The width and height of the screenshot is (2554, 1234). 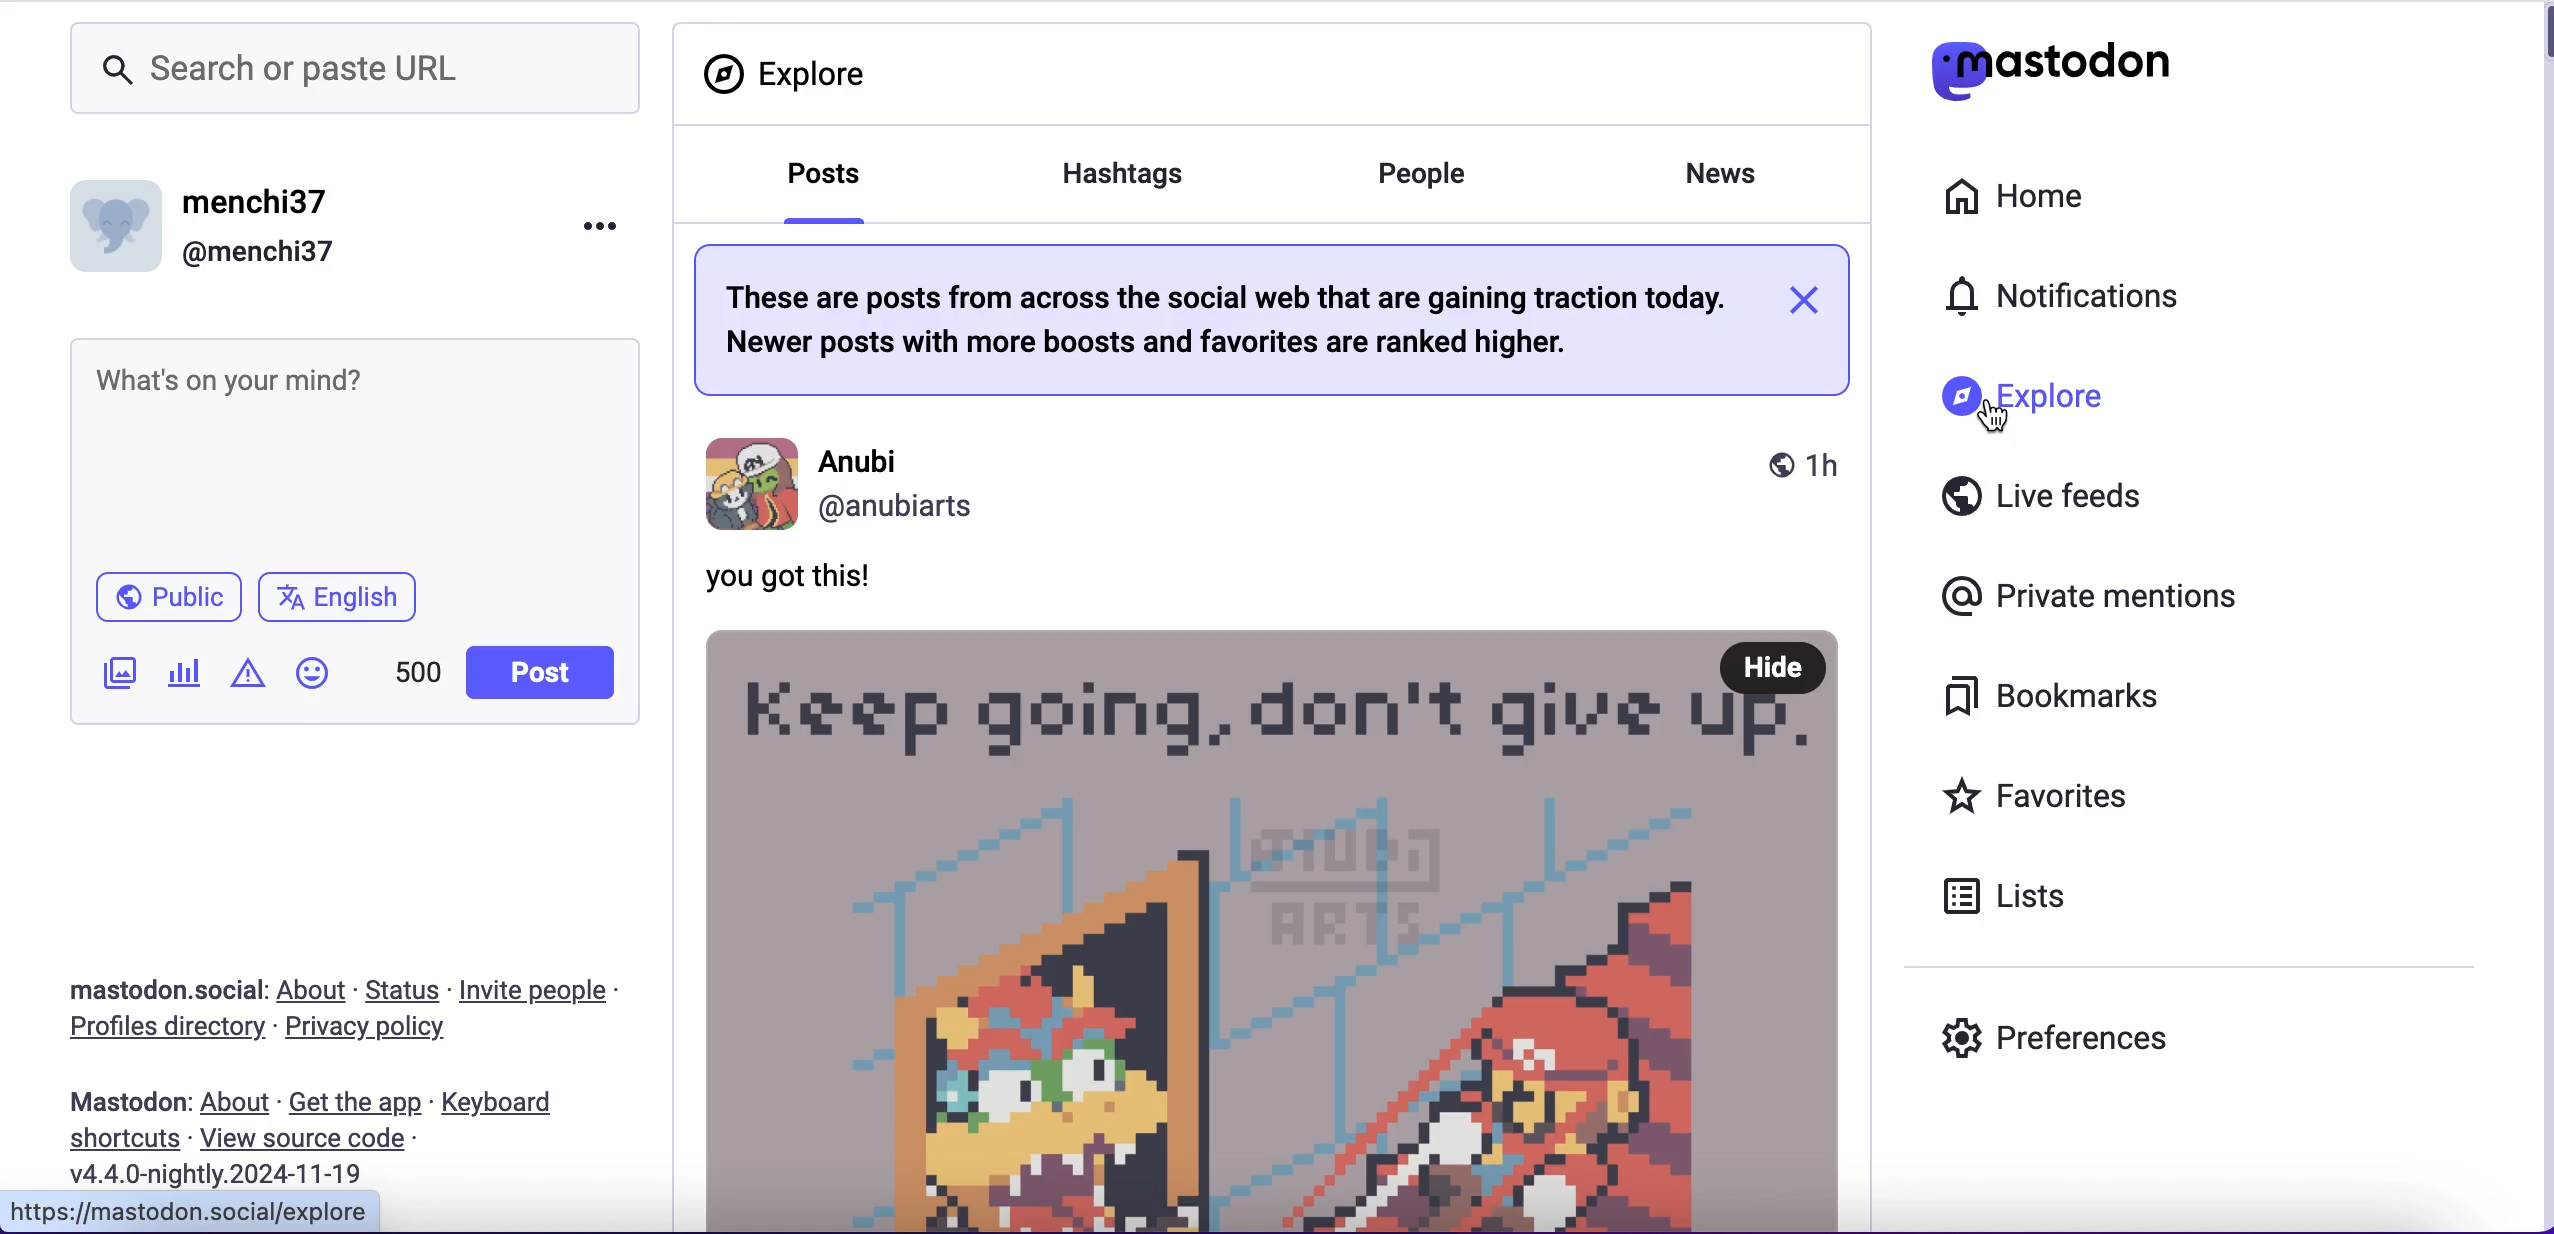 I want to click on profiles directory, so click(x=163, y=1031).